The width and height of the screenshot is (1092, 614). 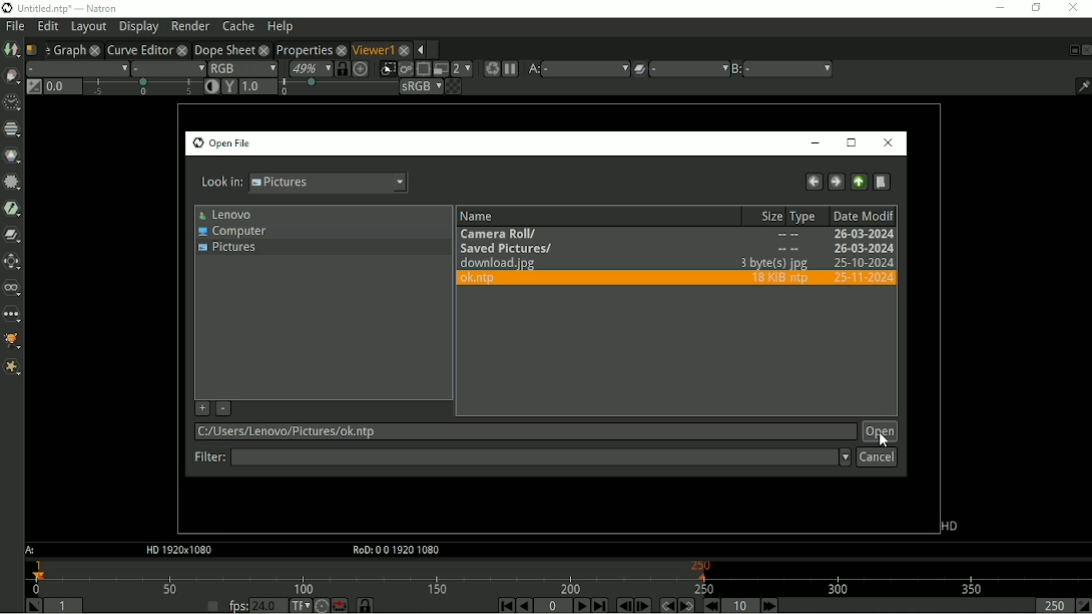 I want to click on Close, so click(x=1085, y=49).